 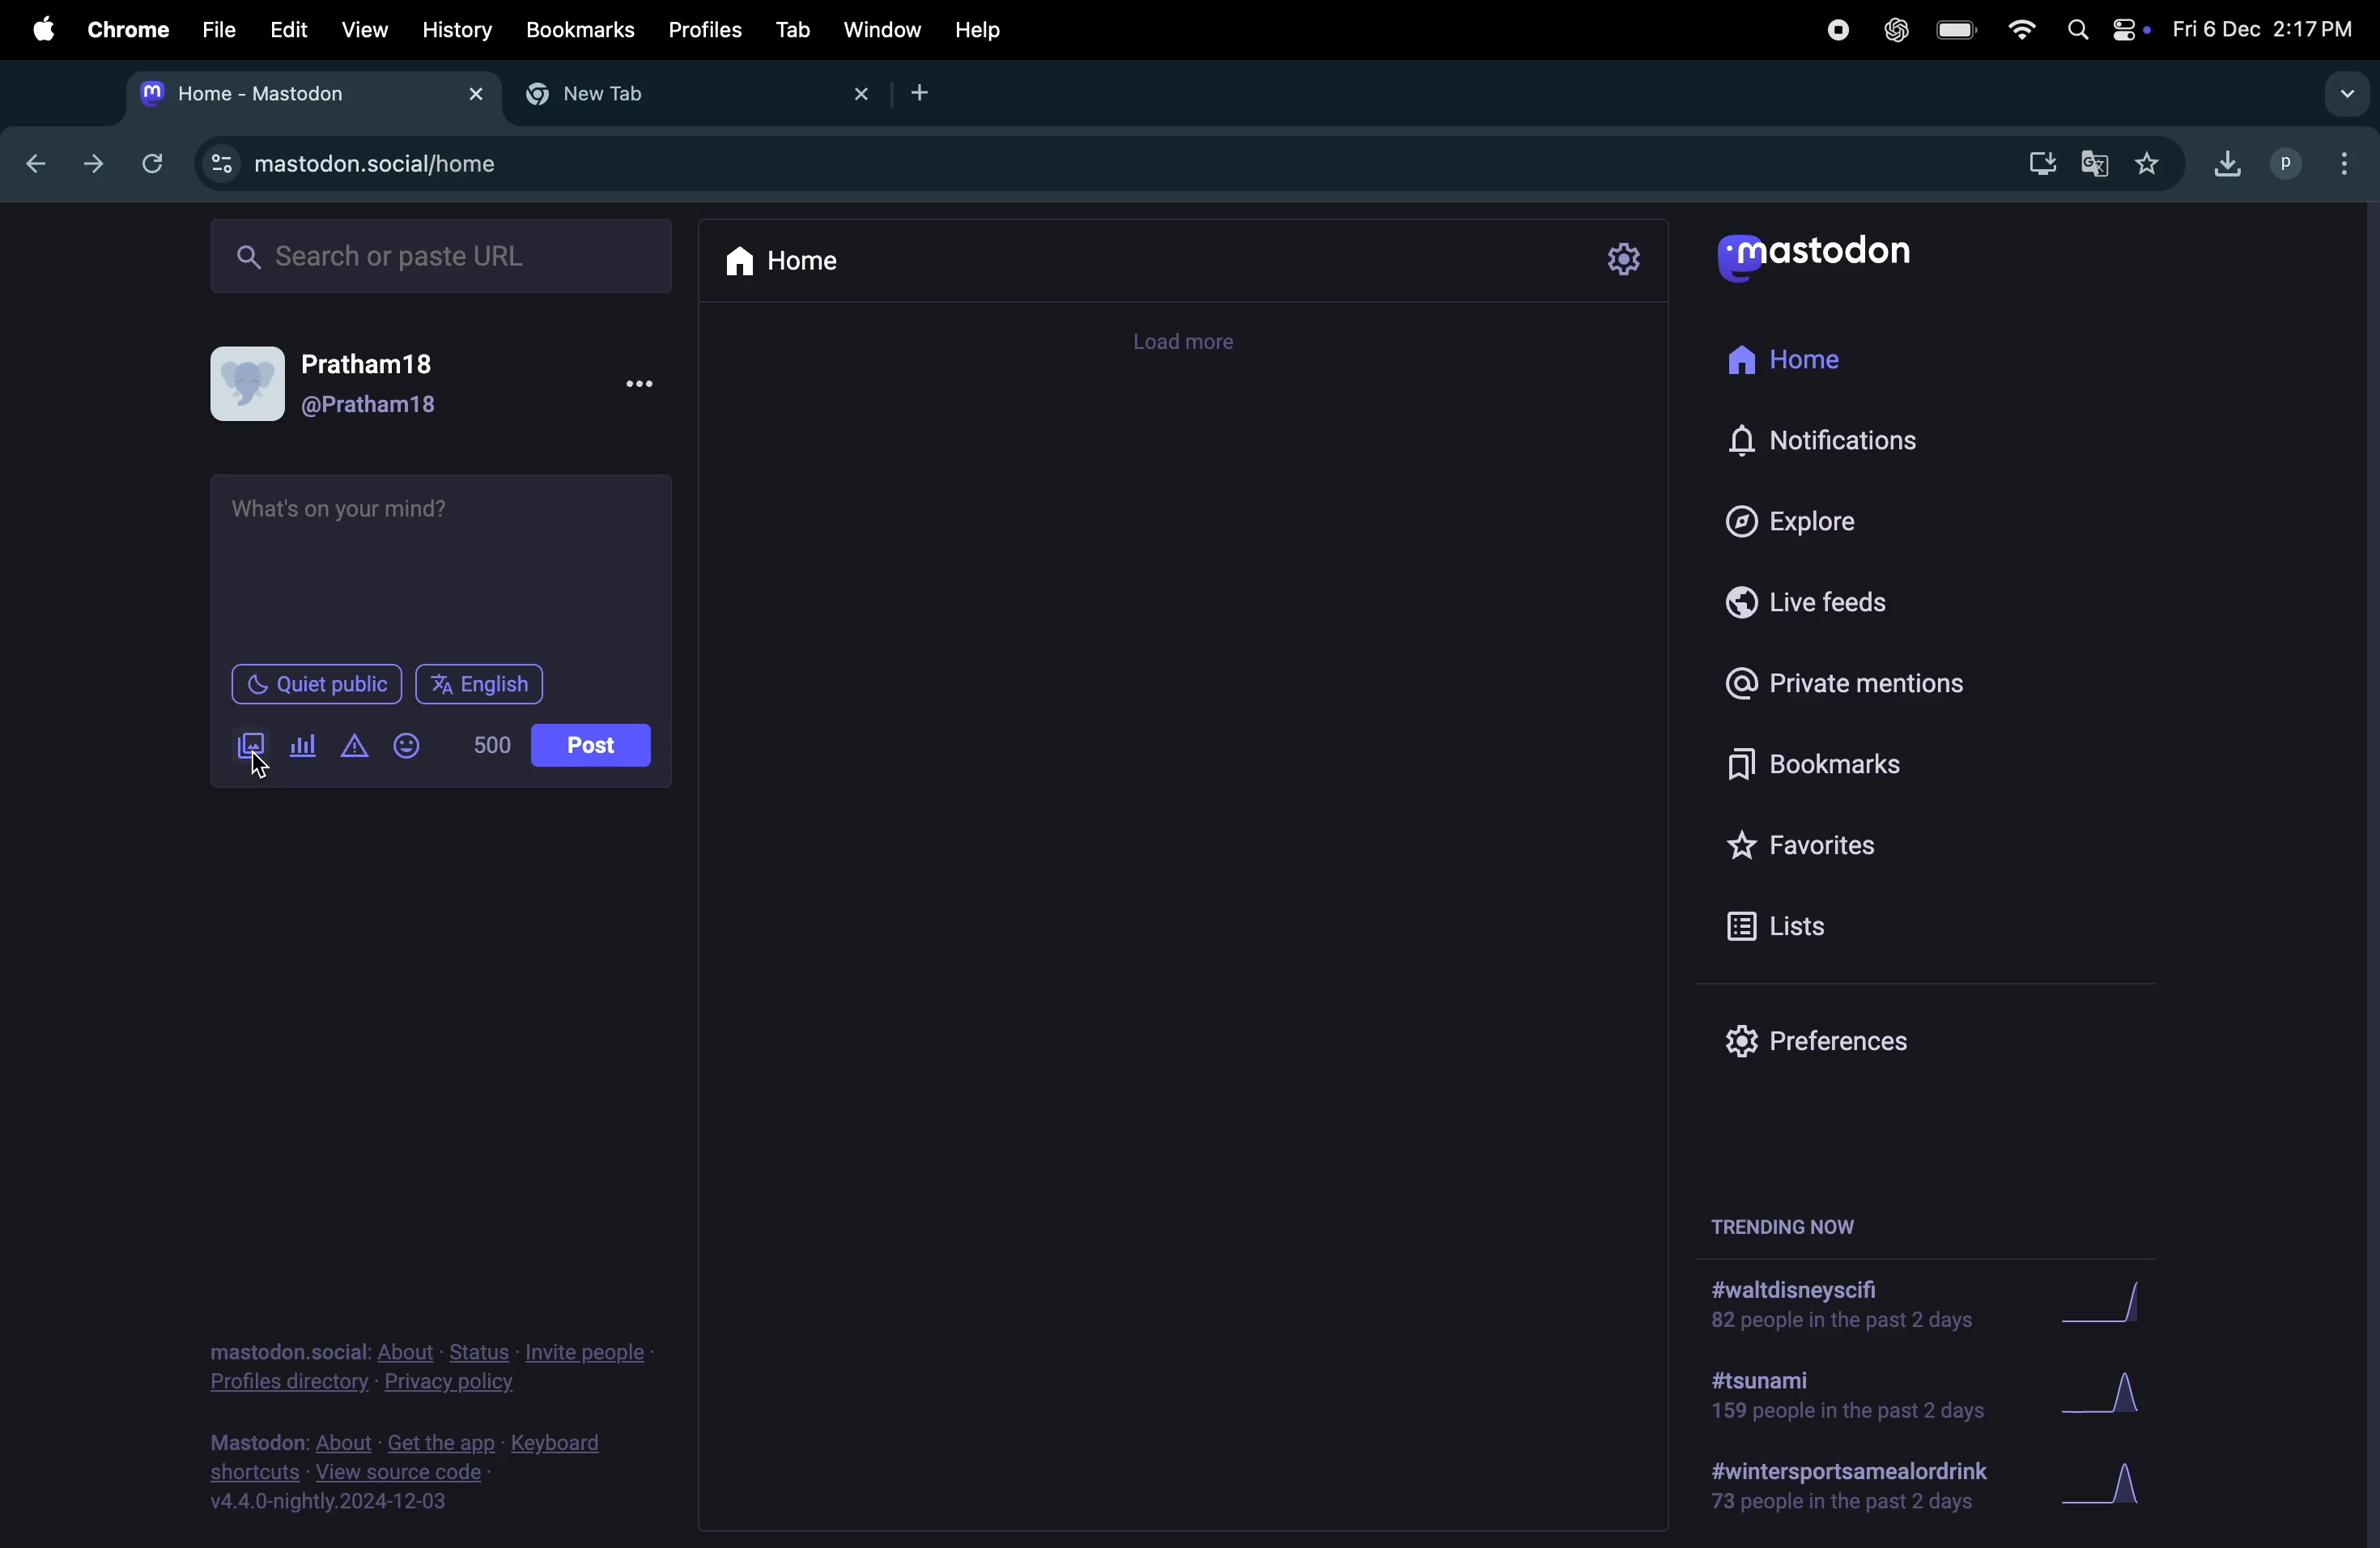 I want to click on 500 words, so click(x=494, y=745).